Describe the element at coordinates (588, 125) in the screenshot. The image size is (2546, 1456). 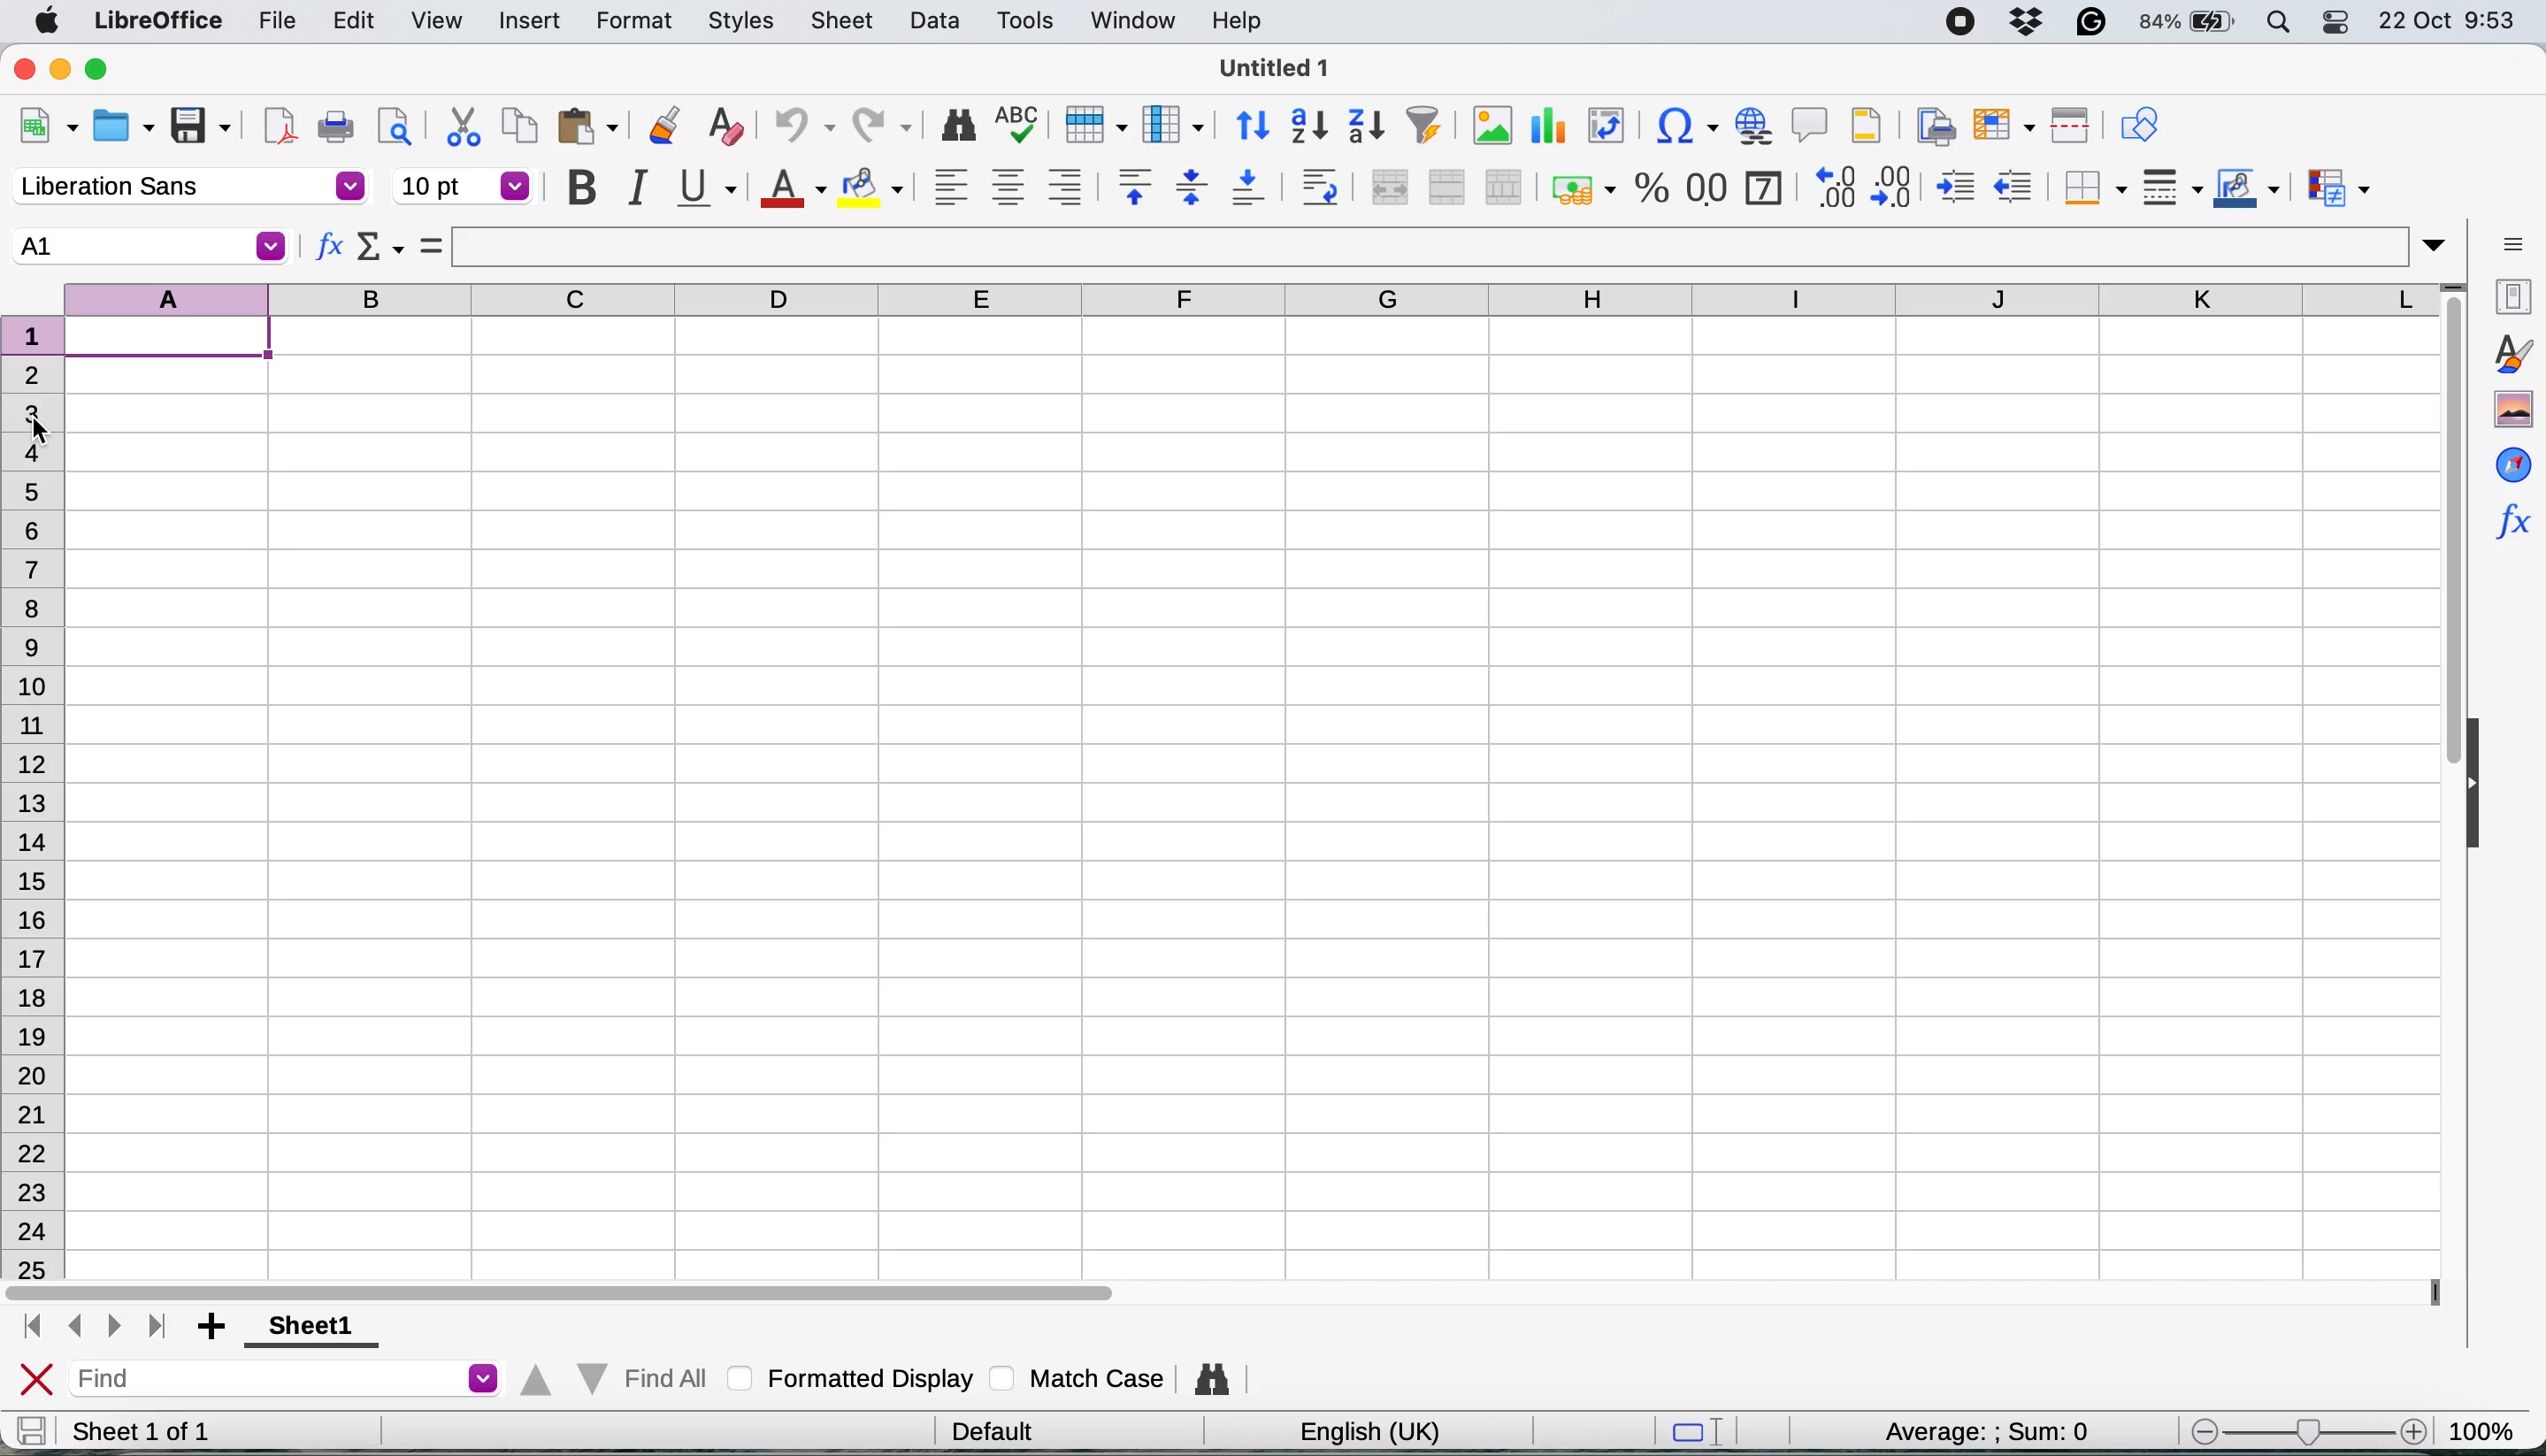
I see `paste` at that location.